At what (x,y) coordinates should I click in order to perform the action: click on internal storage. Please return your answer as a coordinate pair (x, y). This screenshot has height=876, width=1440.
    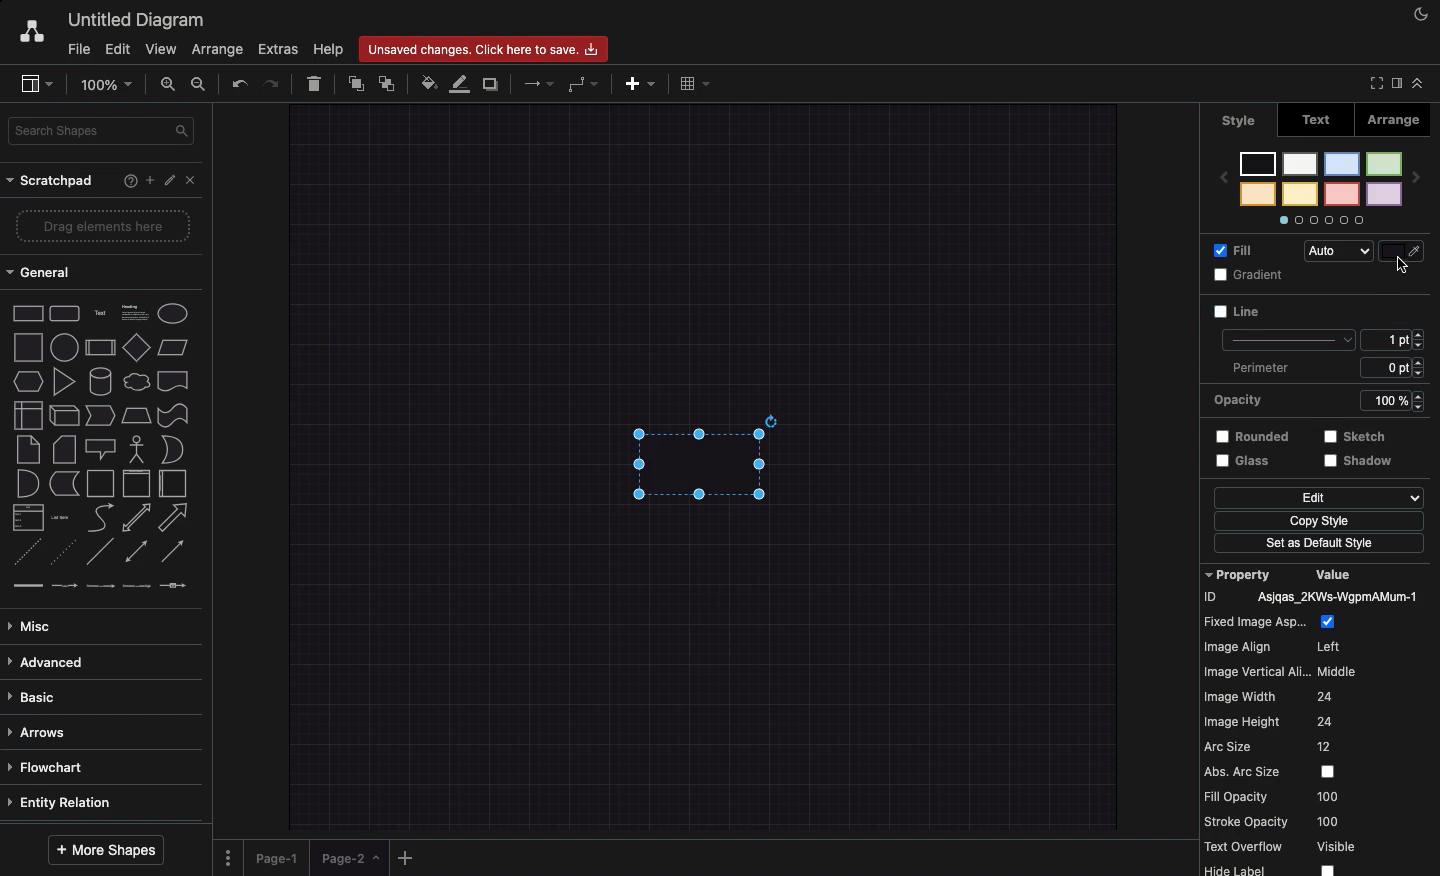
    Looking at the image, I should click on (26, 414).